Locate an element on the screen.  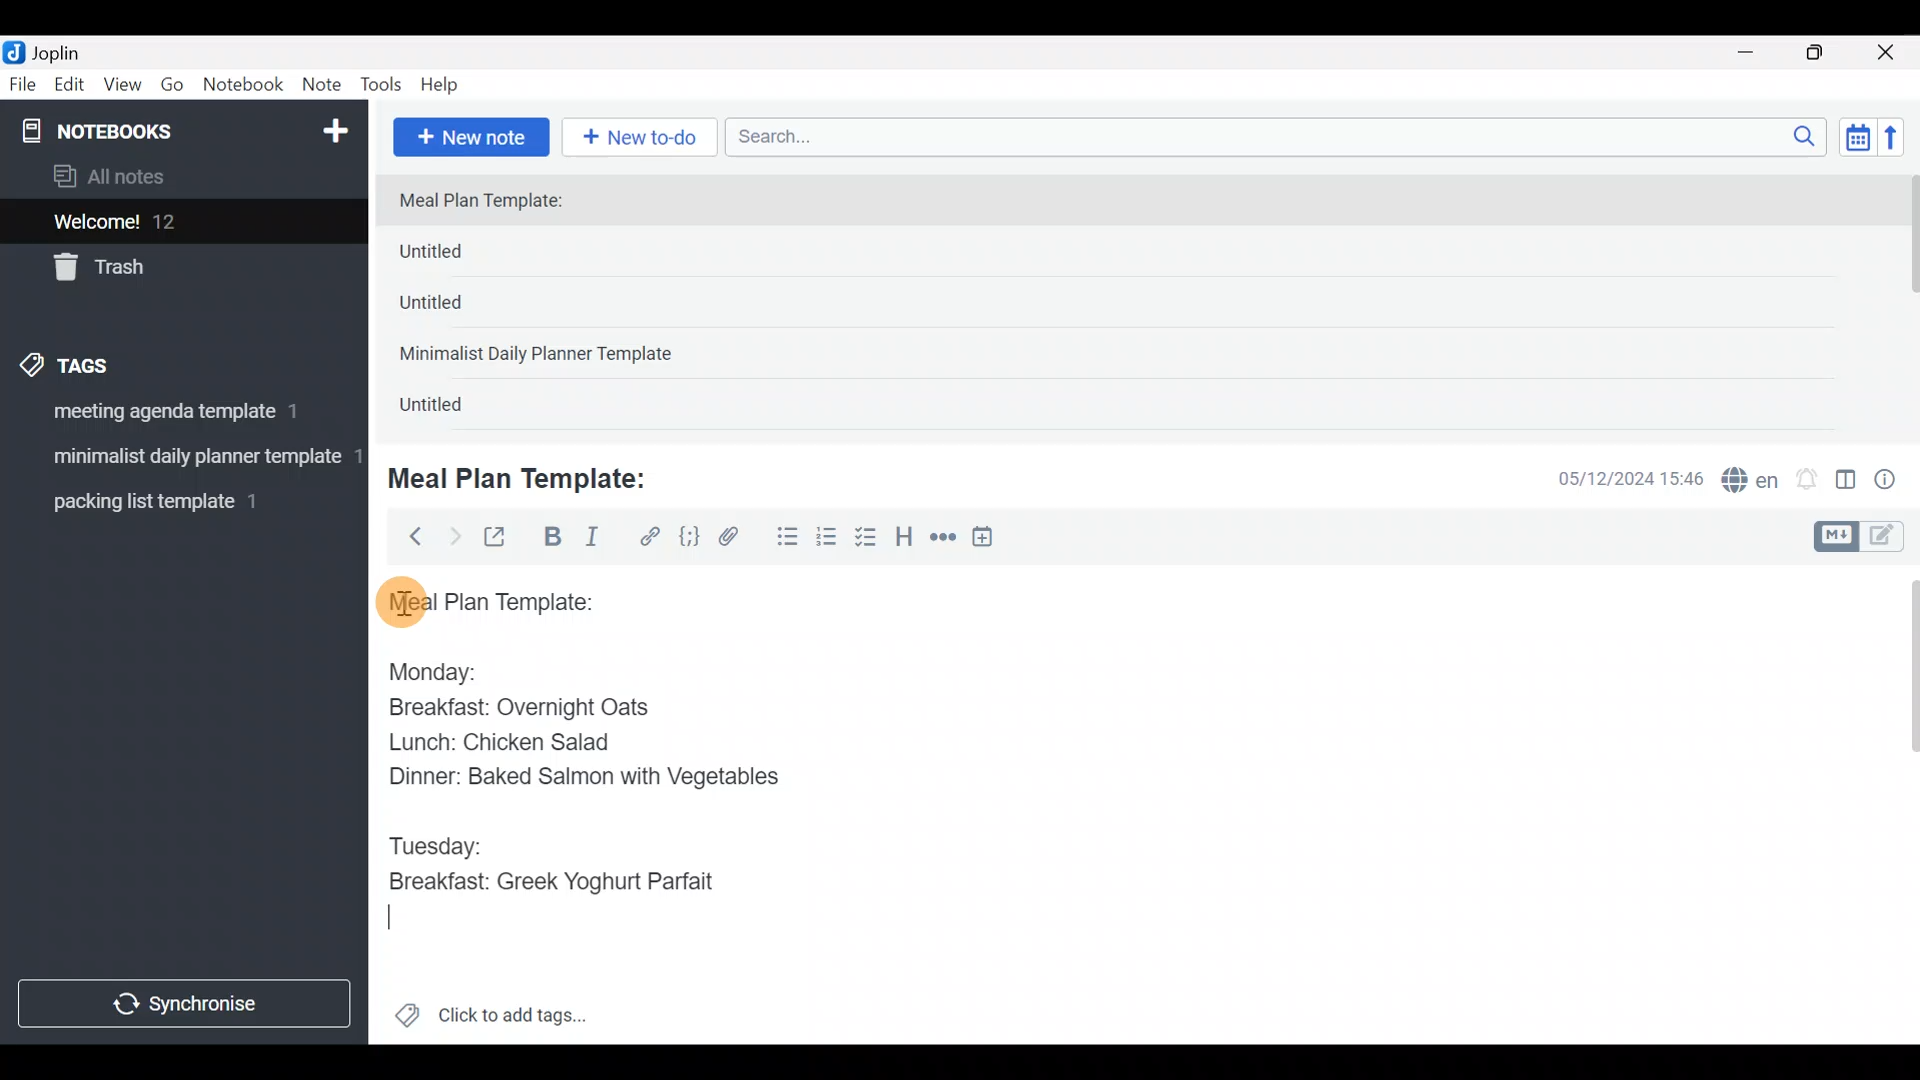
Note properties is located at coordinates (1894, 481).